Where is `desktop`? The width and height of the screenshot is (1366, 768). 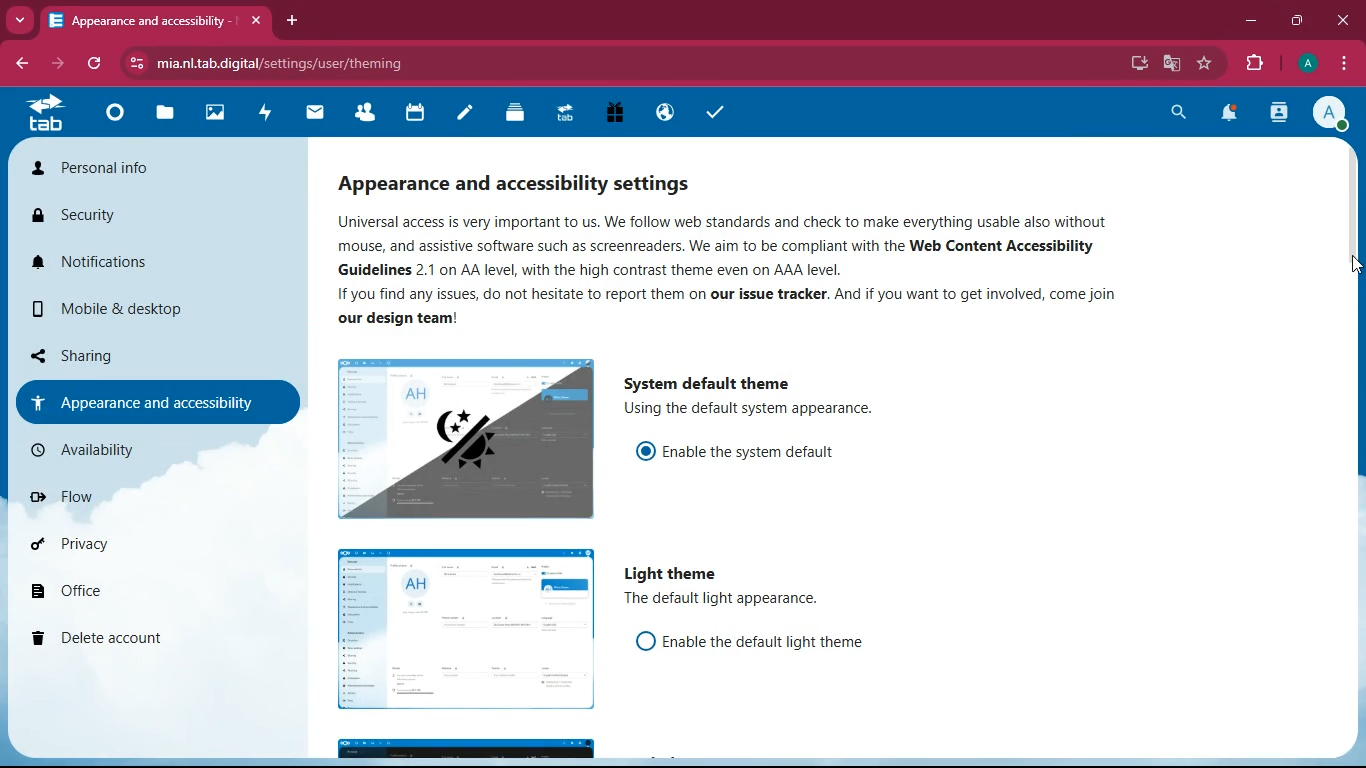
desktop is located at coordinates (1140, 62).